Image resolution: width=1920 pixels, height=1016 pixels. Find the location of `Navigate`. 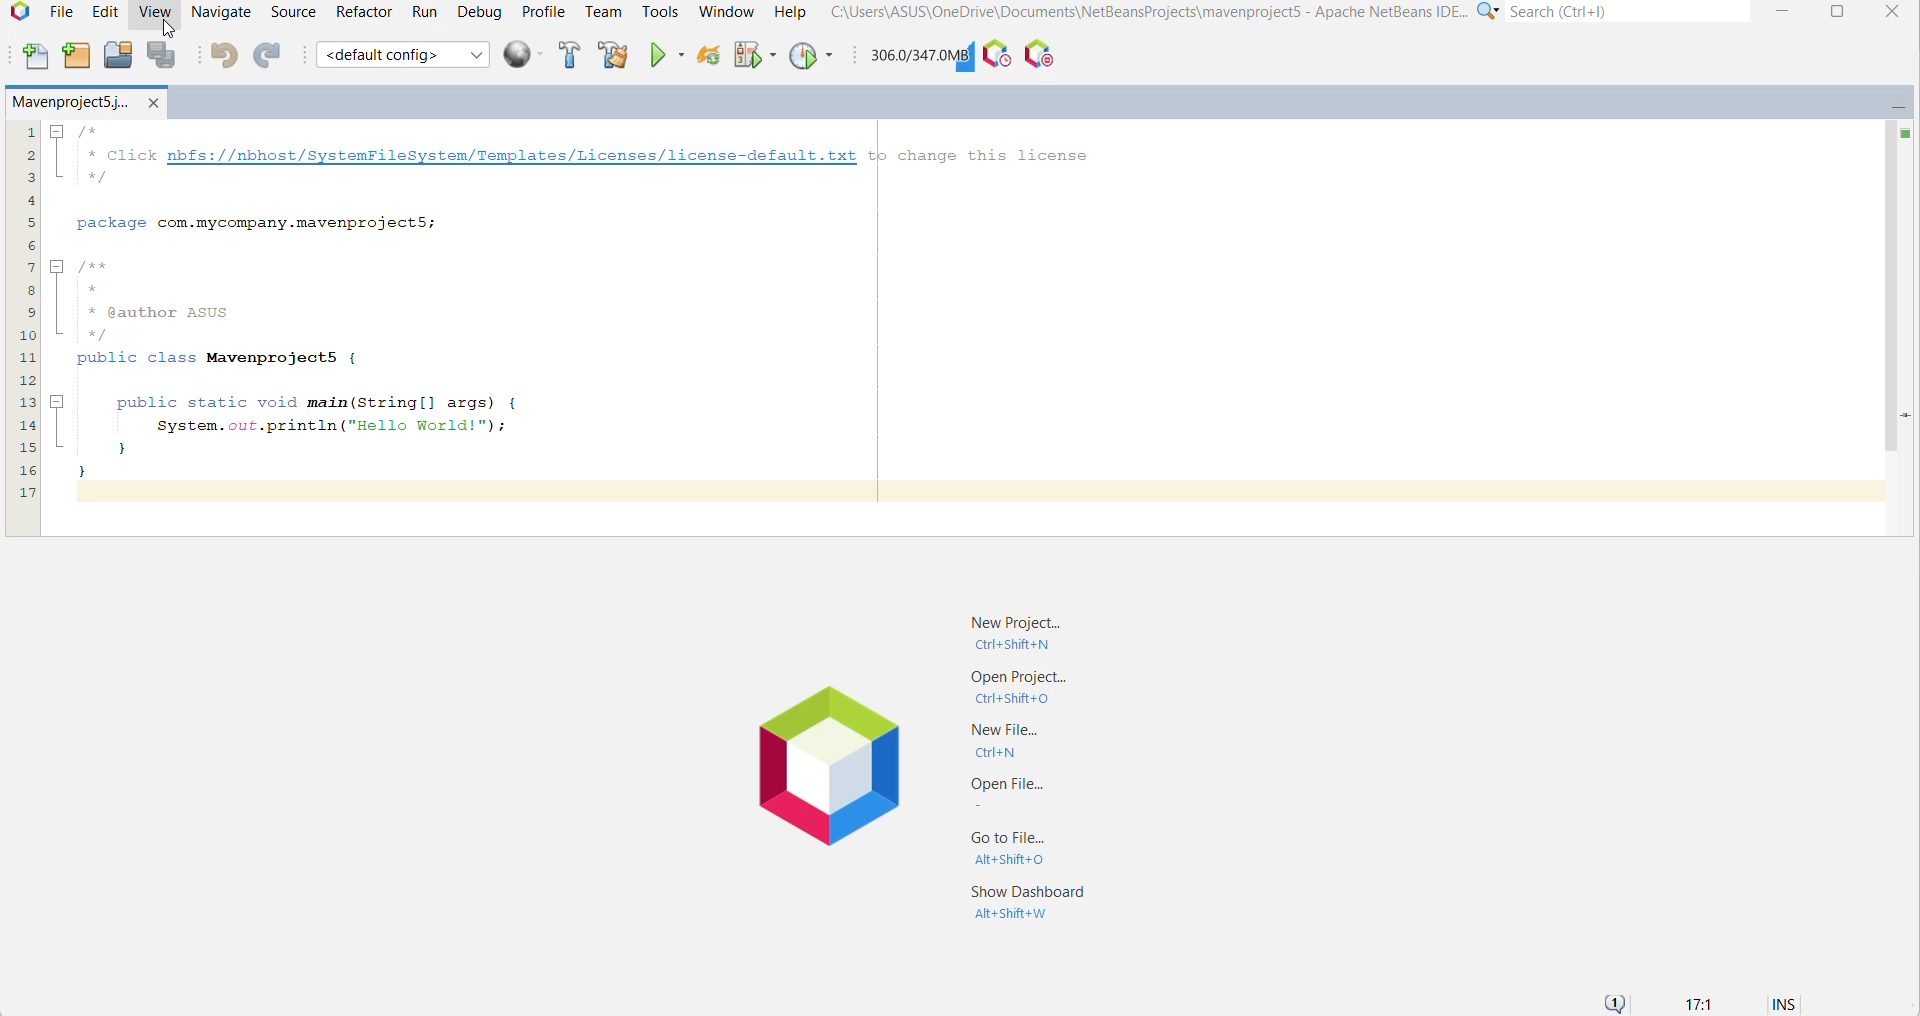

Navigate is located at coordinates (222, 12).